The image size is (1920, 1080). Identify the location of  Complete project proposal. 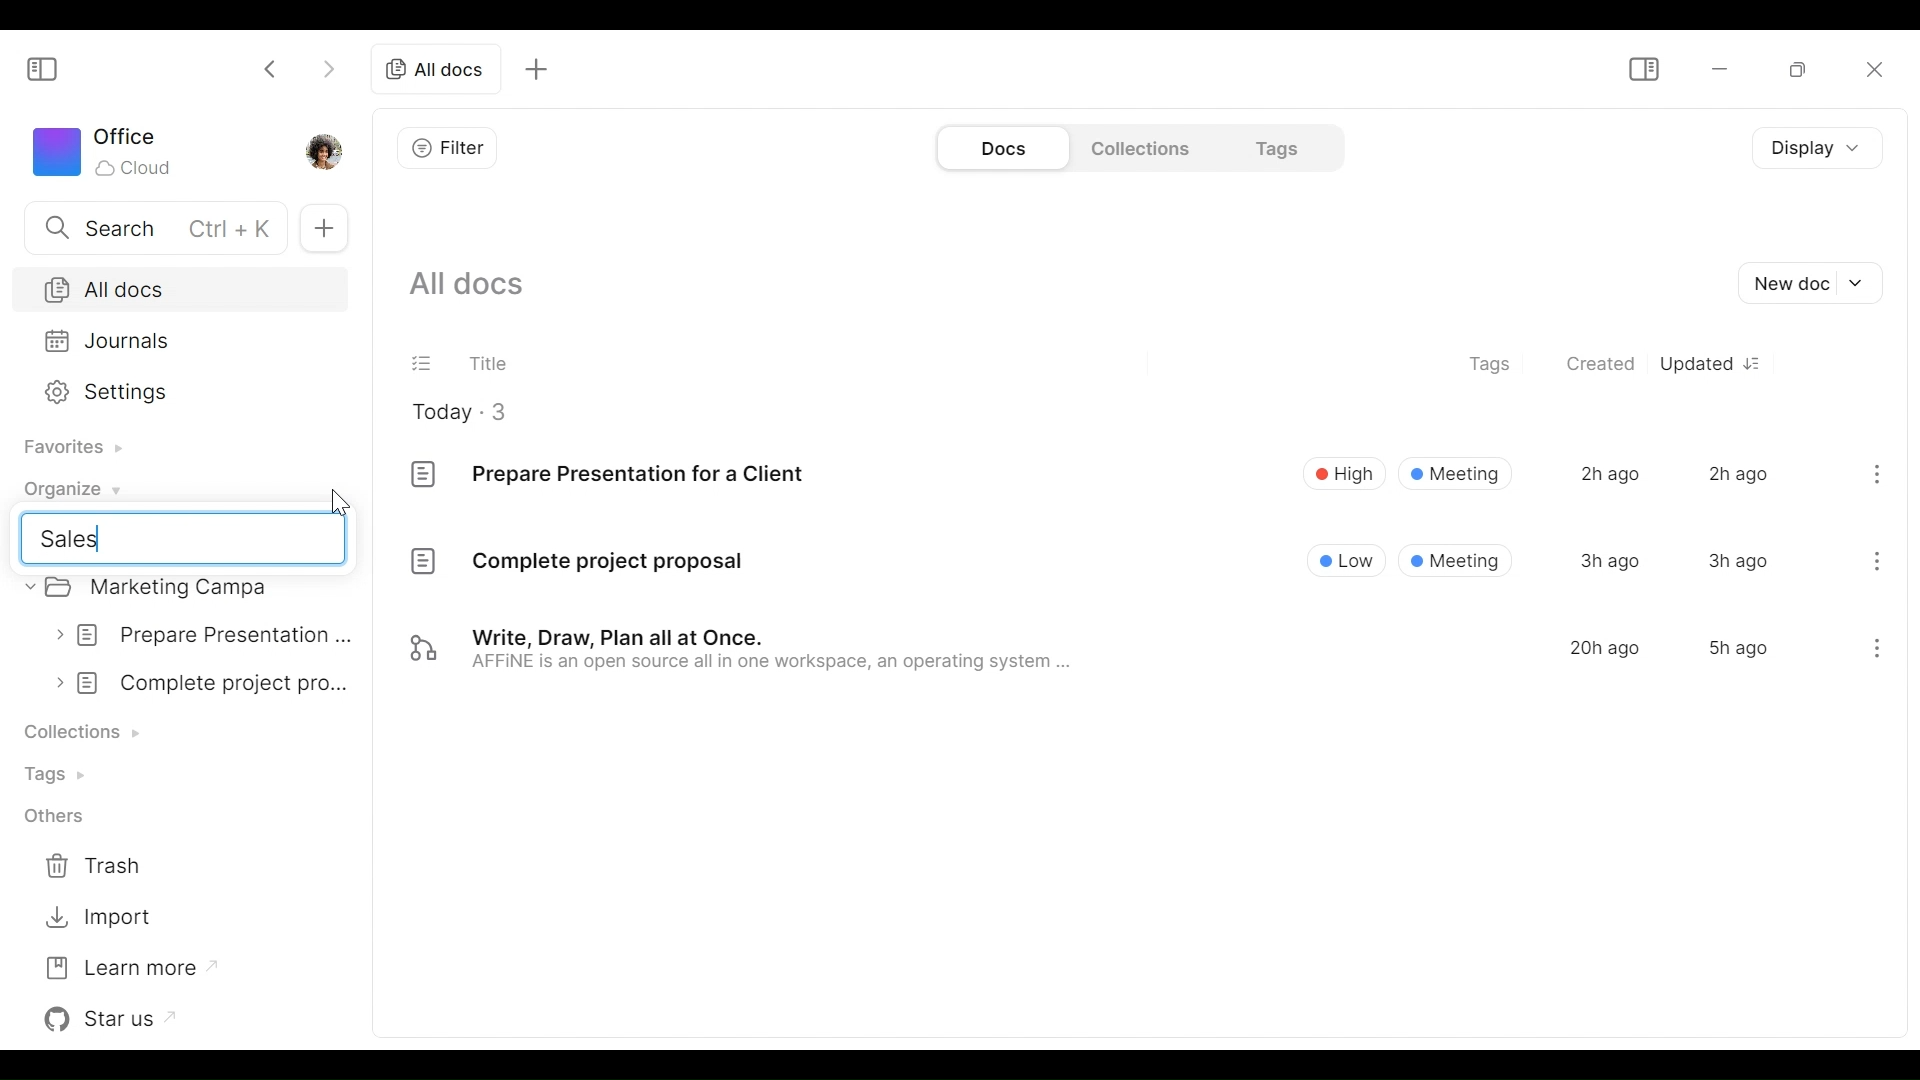
(576, 565).